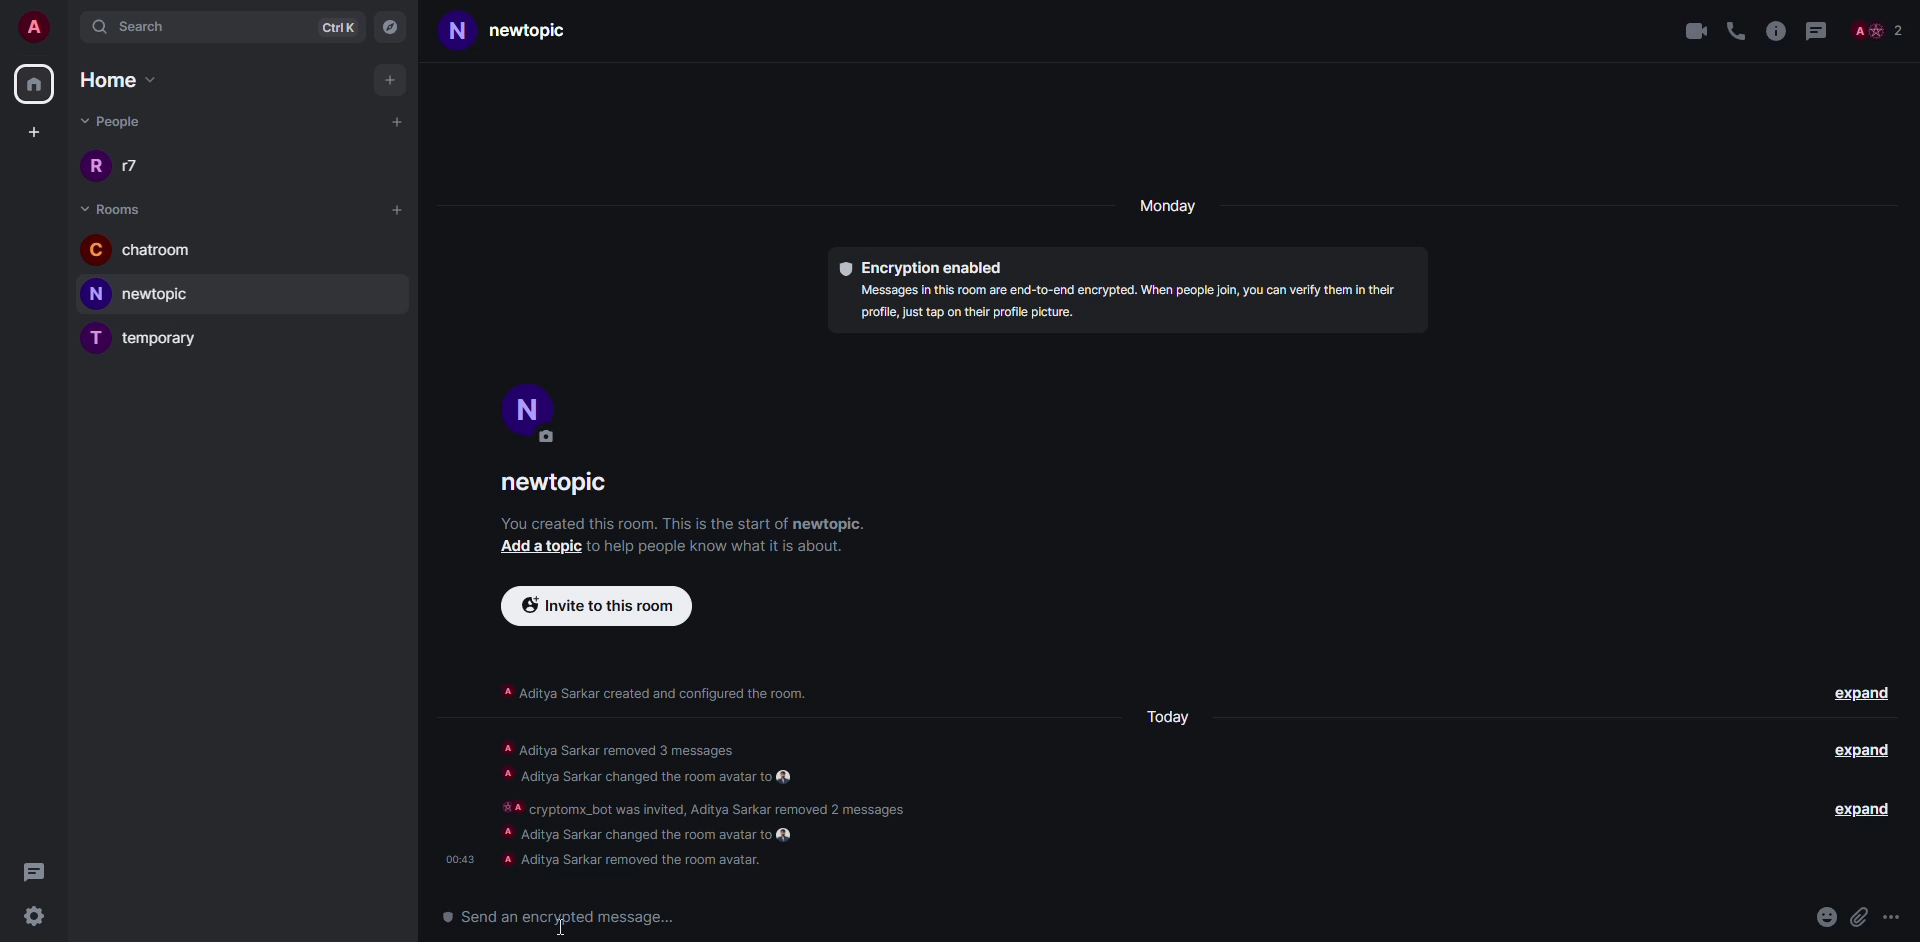 The width and height of the screenshot is (1920, 942). What do you see at coordinates (397, 208) in the screenshot?
I see `add` at bounding box center [397, 208].